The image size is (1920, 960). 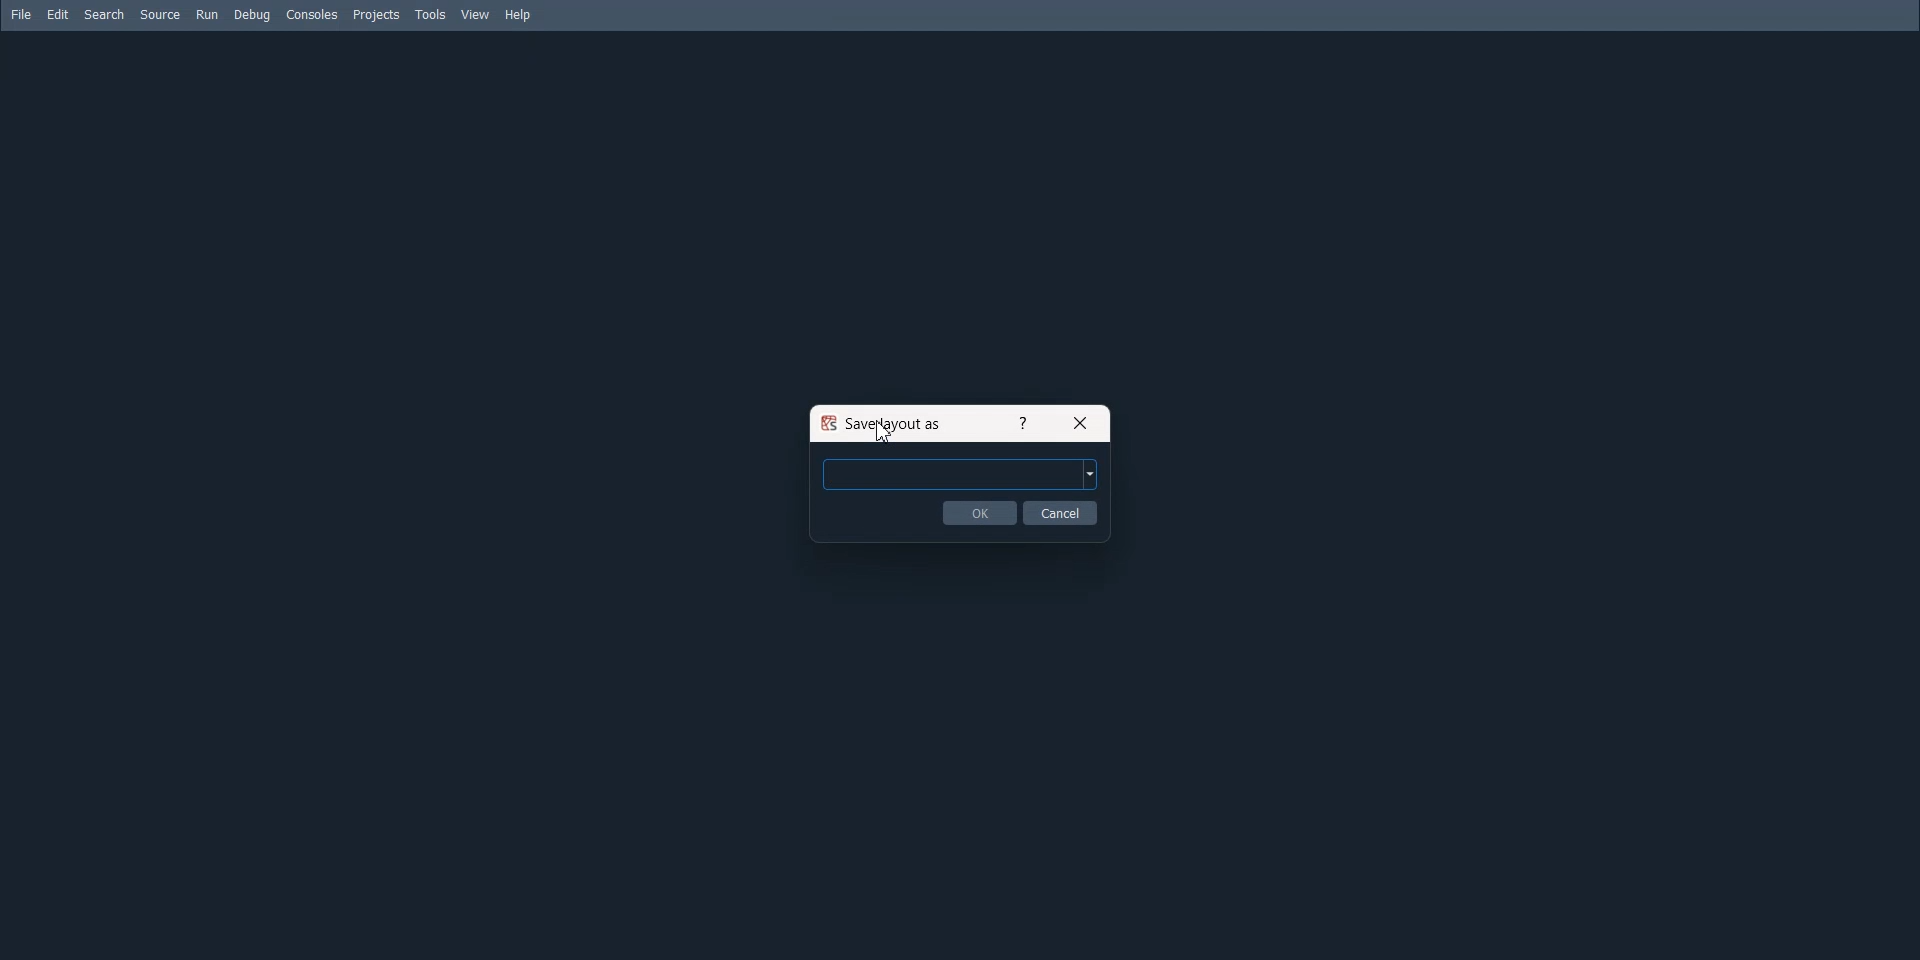 I want to click on Projects, so click(x=376, y=15).